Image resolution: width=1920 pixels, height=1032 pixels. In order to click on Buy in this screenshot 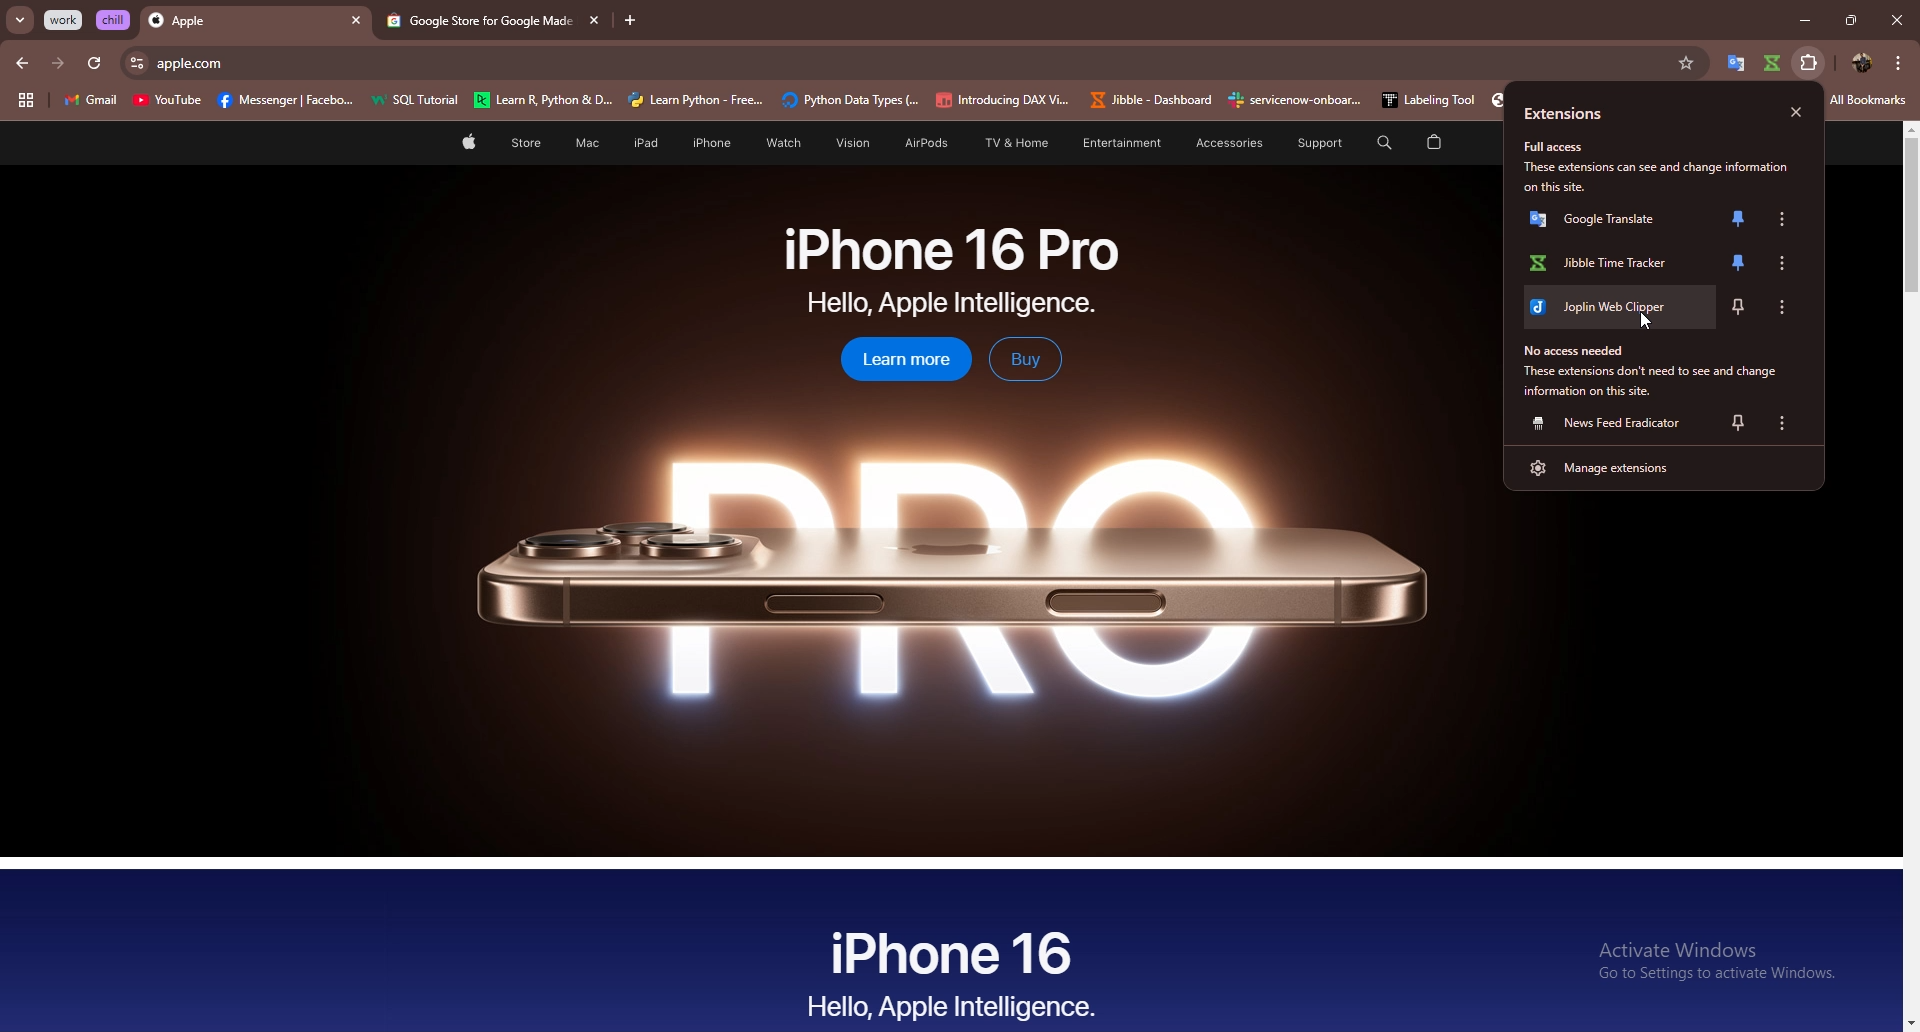, I will do `click(1025, 359)`.